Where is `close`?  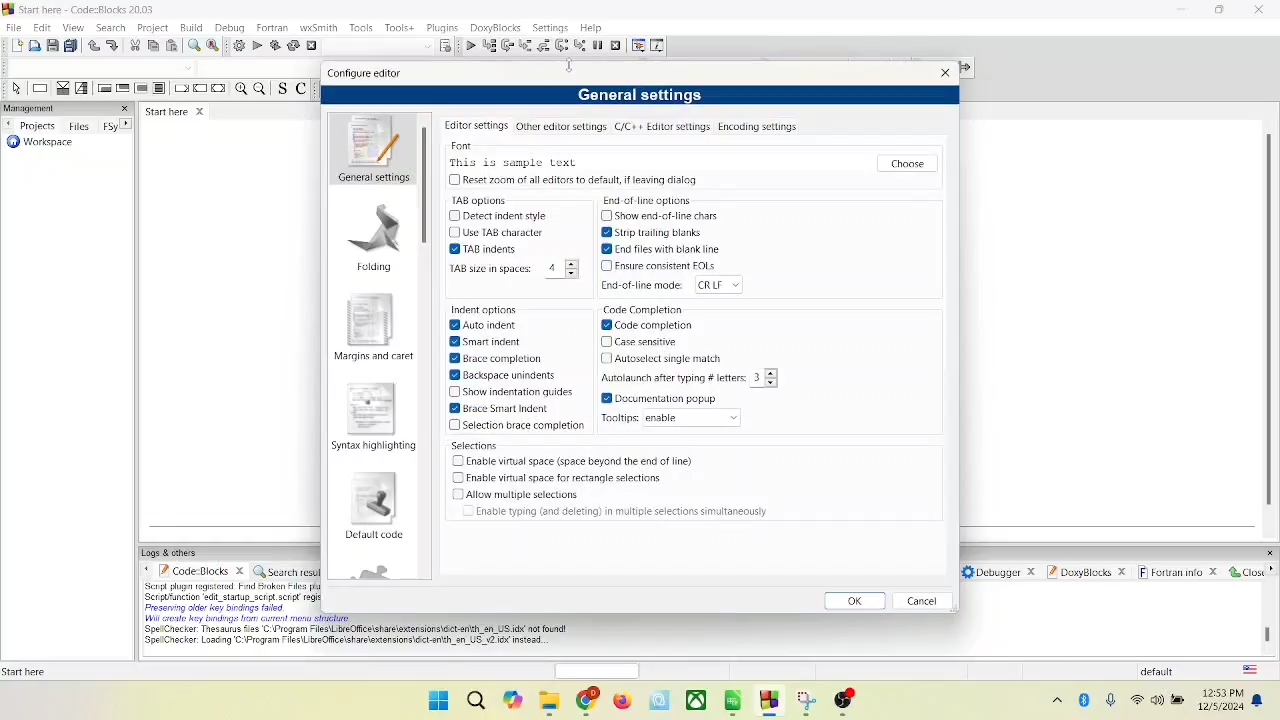 close is located at coordinates (1244, 572).